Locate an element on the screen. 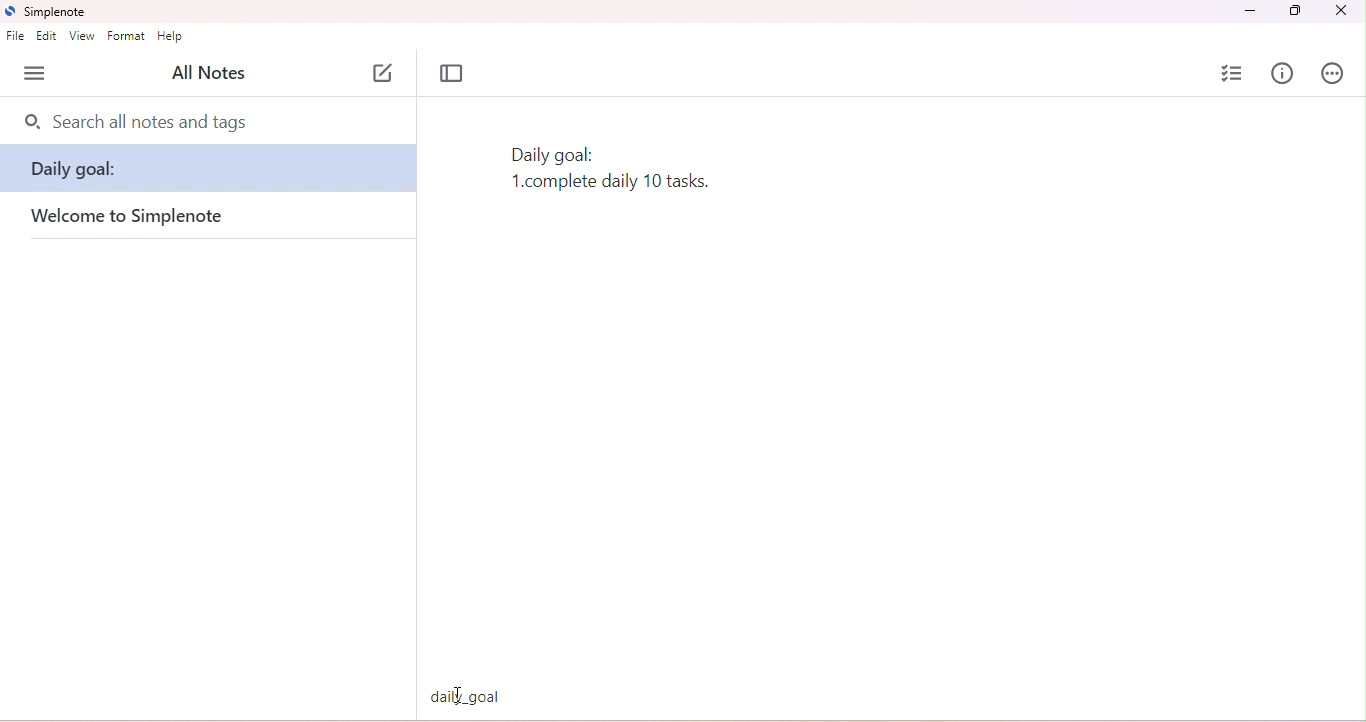  file is located at coordinates (17, 36).